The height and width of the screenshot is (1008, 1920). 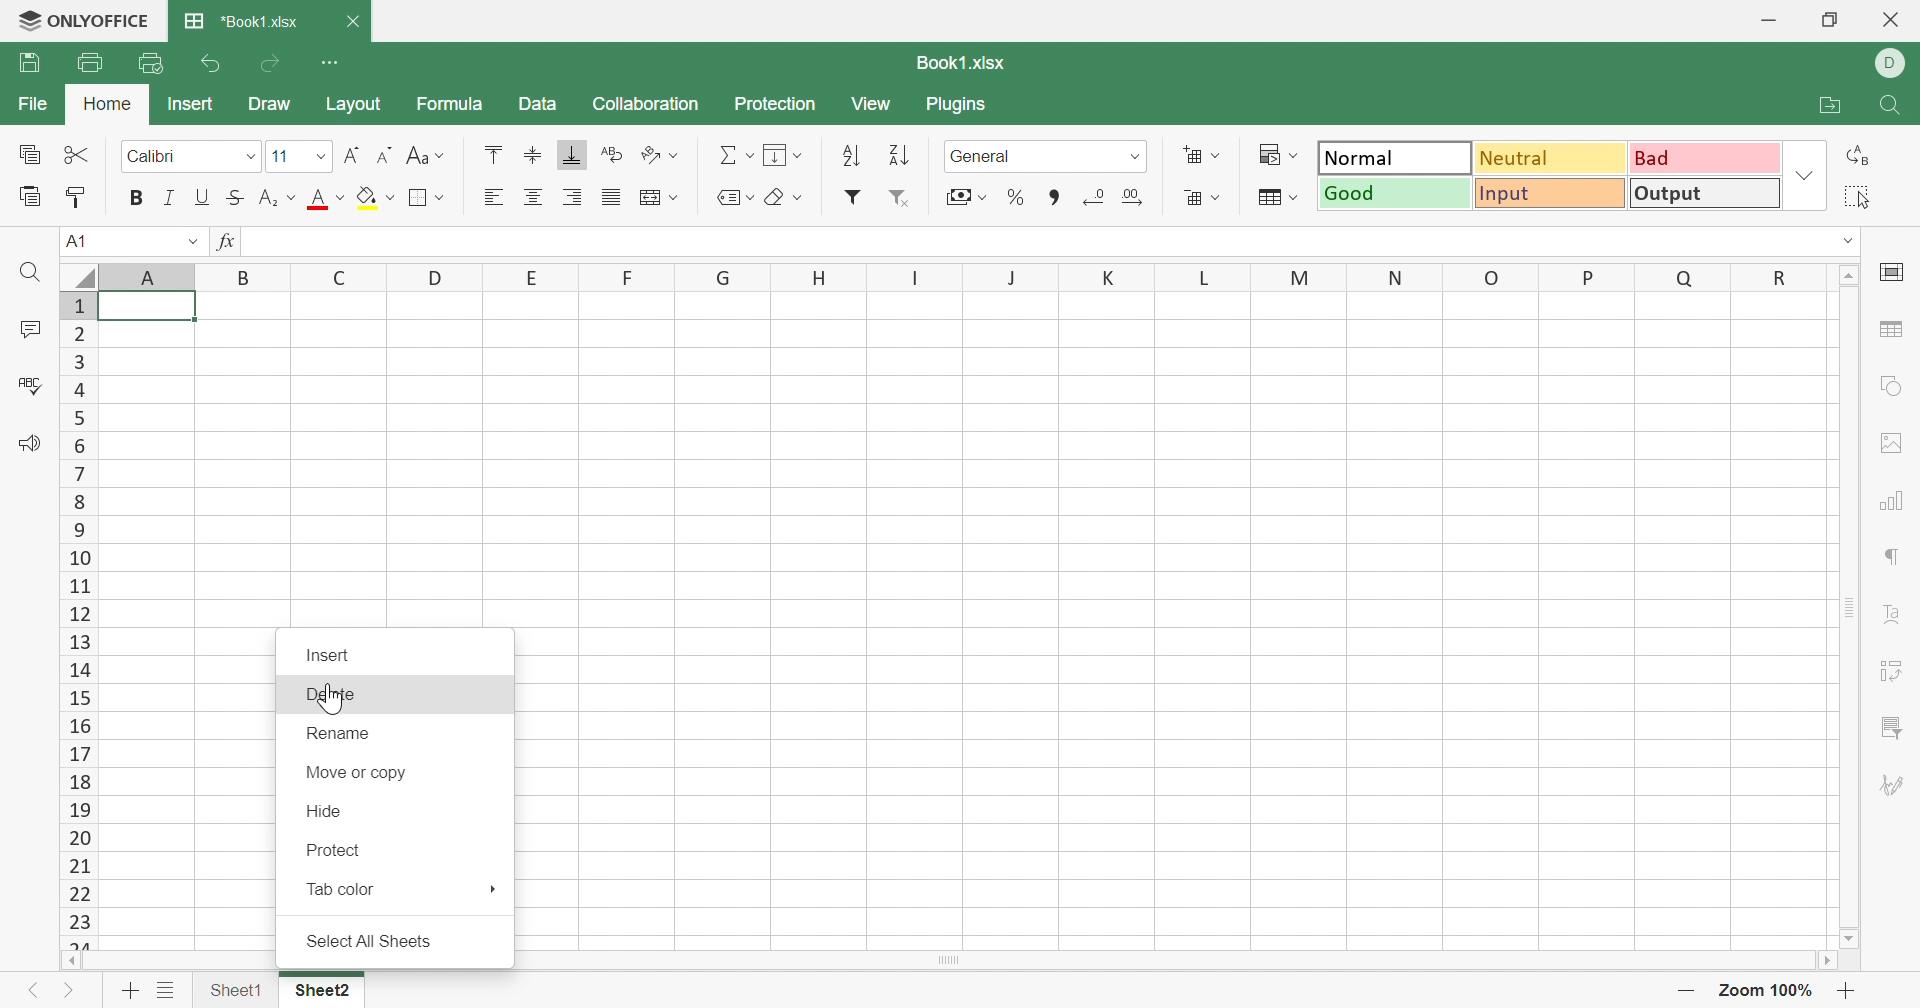 What do you see at coordinates (138, 197) in the screenshot?
I see `Bold` at bounding box center [138, 197].